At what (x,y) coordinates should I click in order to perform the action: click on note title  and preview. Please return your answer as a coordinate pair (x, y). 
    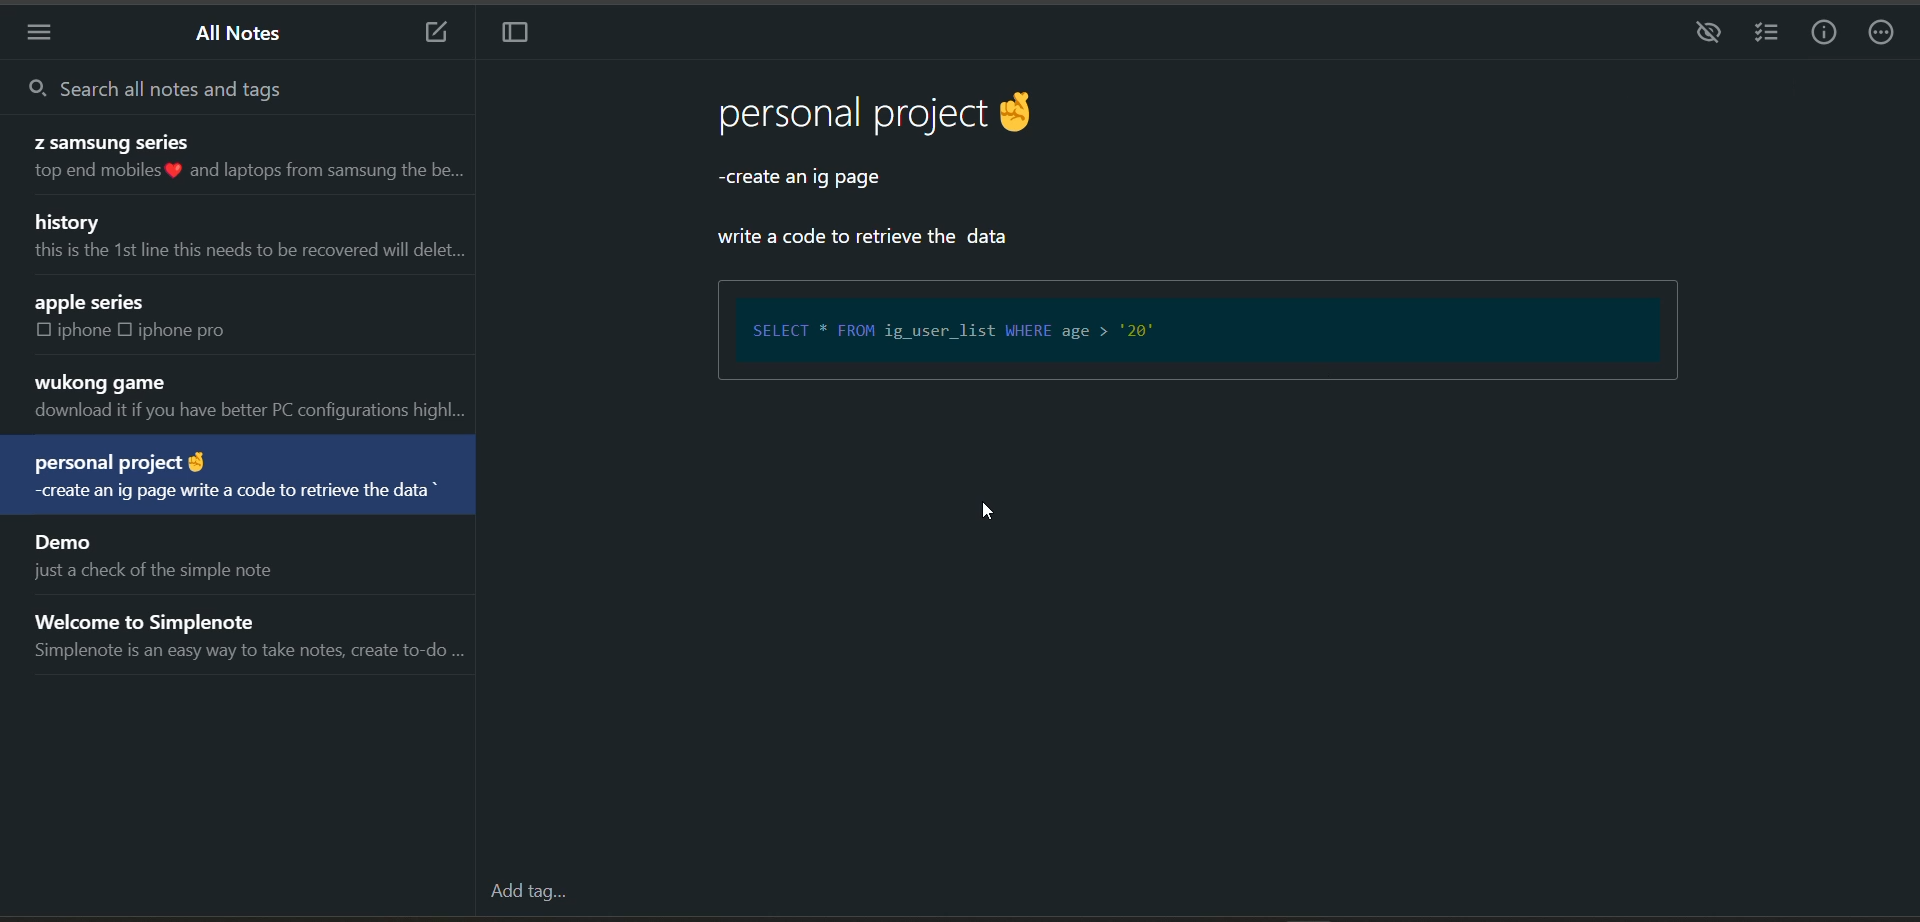
    Looking at the image, I should click on (234, 159).